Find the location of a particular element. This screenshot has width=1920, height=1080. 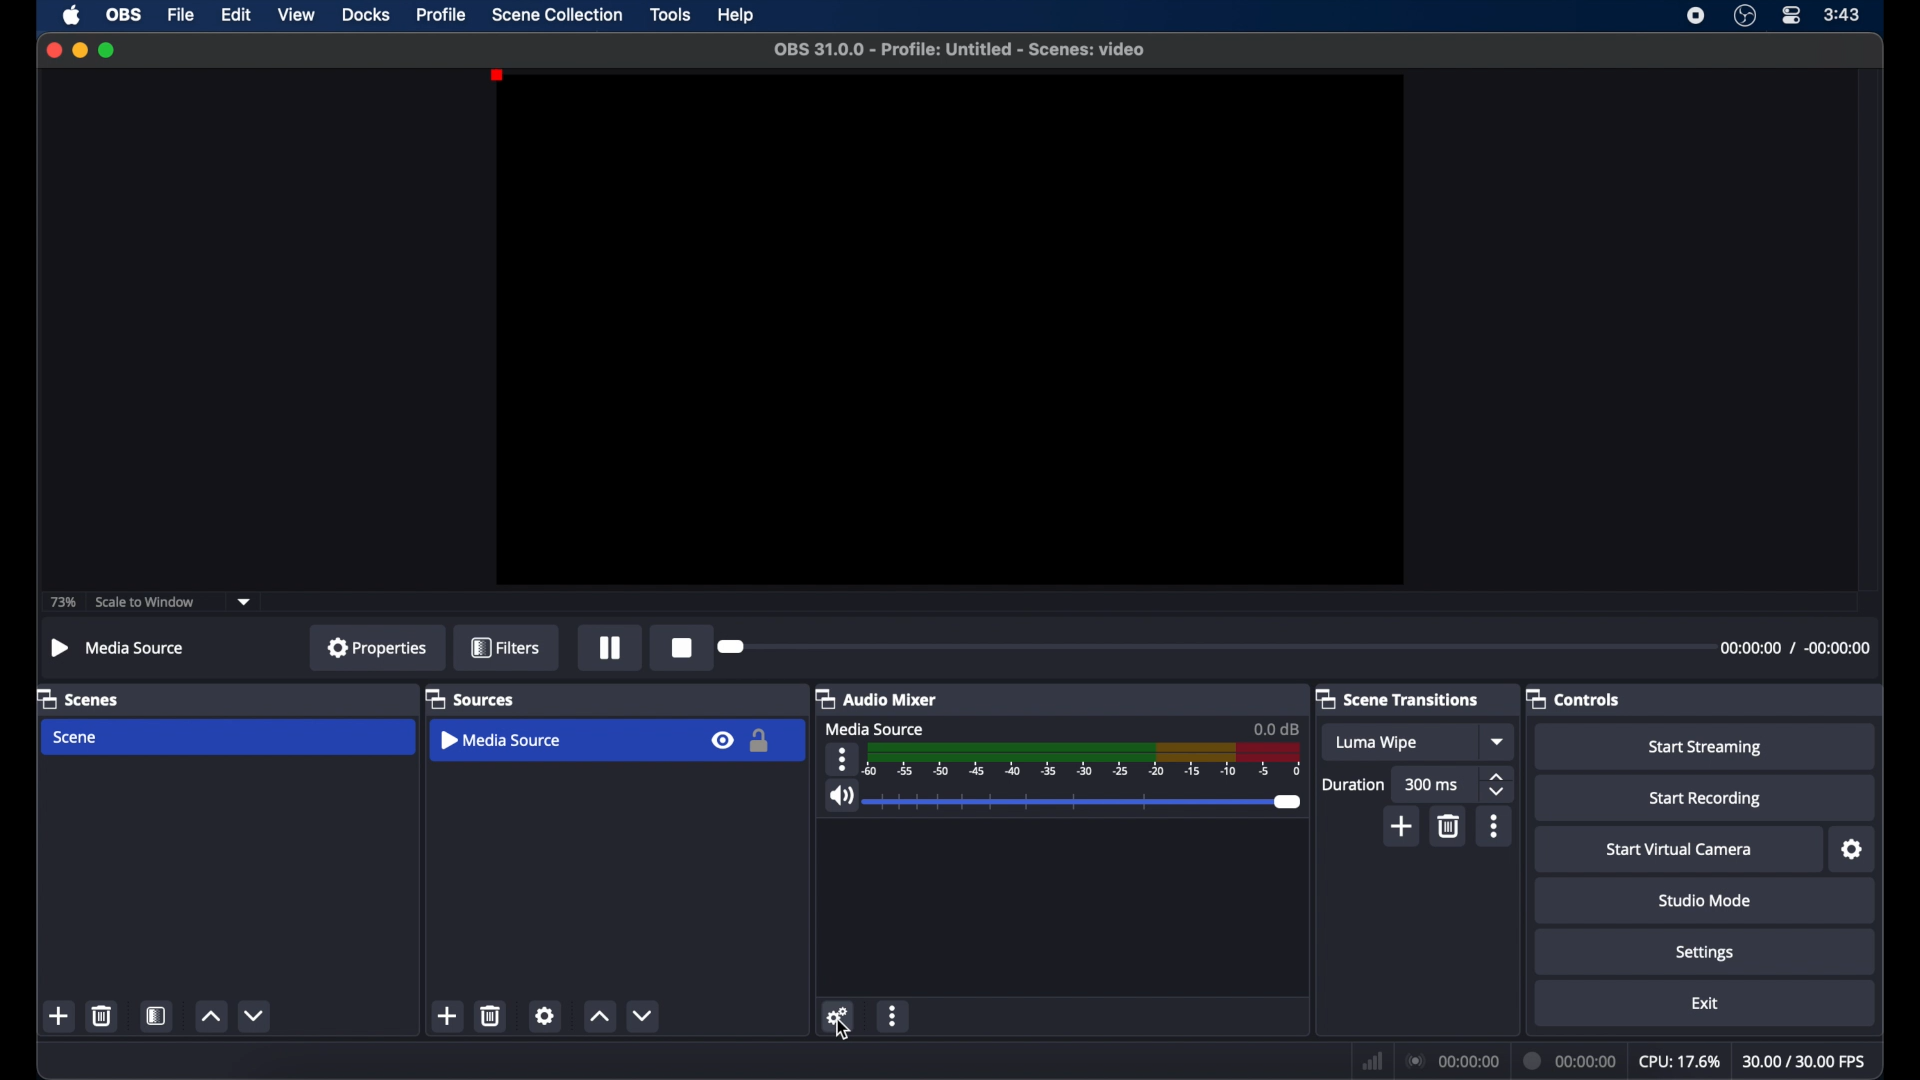

more options is located at coordinates (1495, 826).